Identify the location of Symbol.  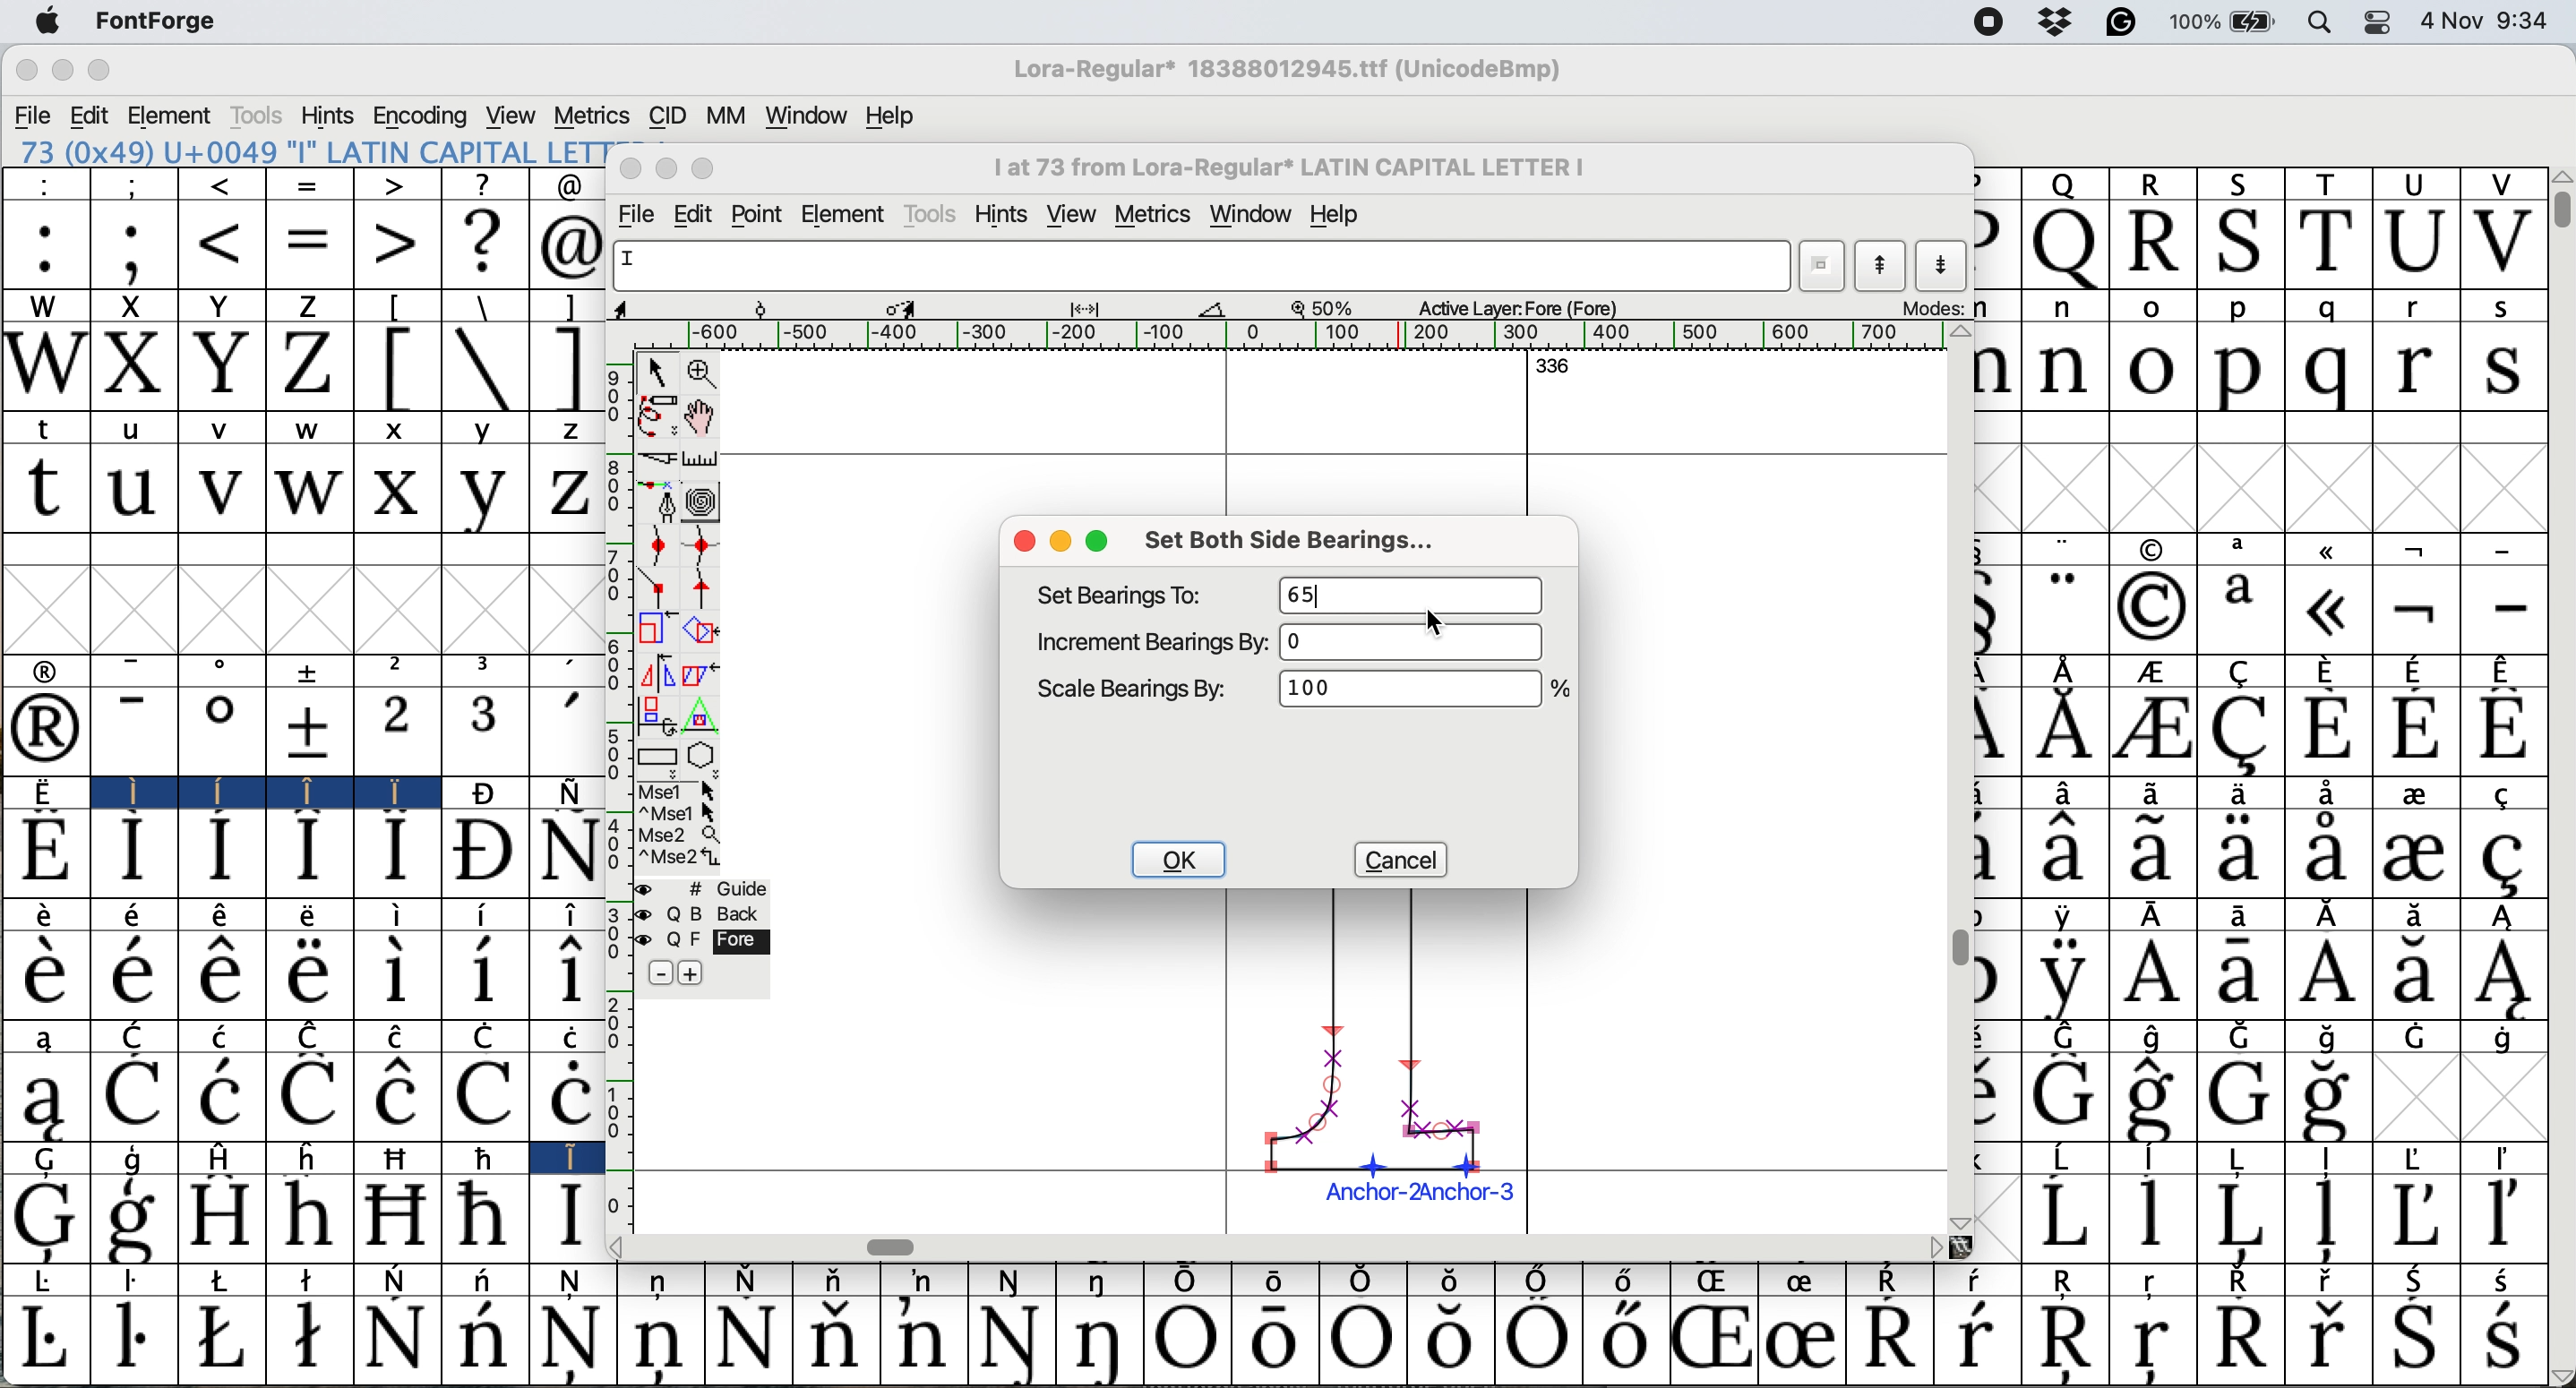
(2327, 1338).